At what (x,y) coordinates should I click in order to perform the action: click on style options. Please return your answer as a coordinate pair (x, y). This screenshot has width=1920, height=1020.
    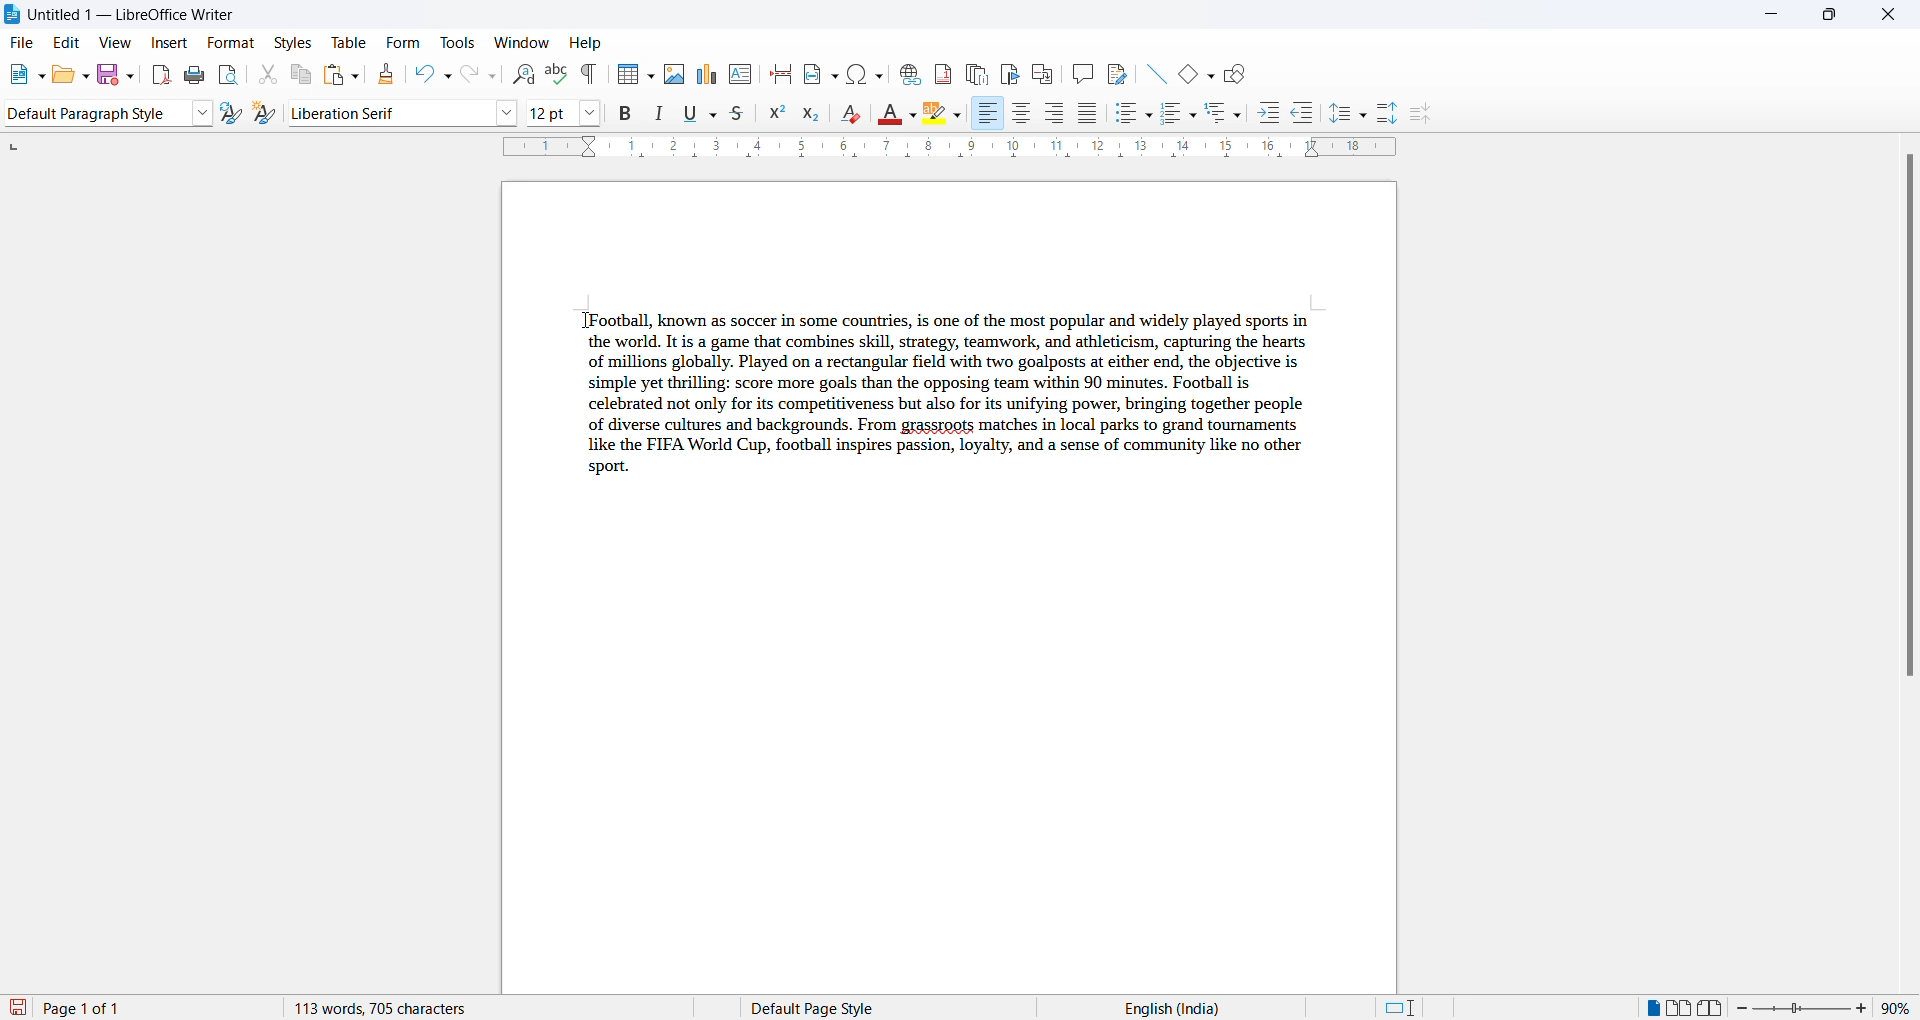
    Looking at the image, I should click on (205, 113).